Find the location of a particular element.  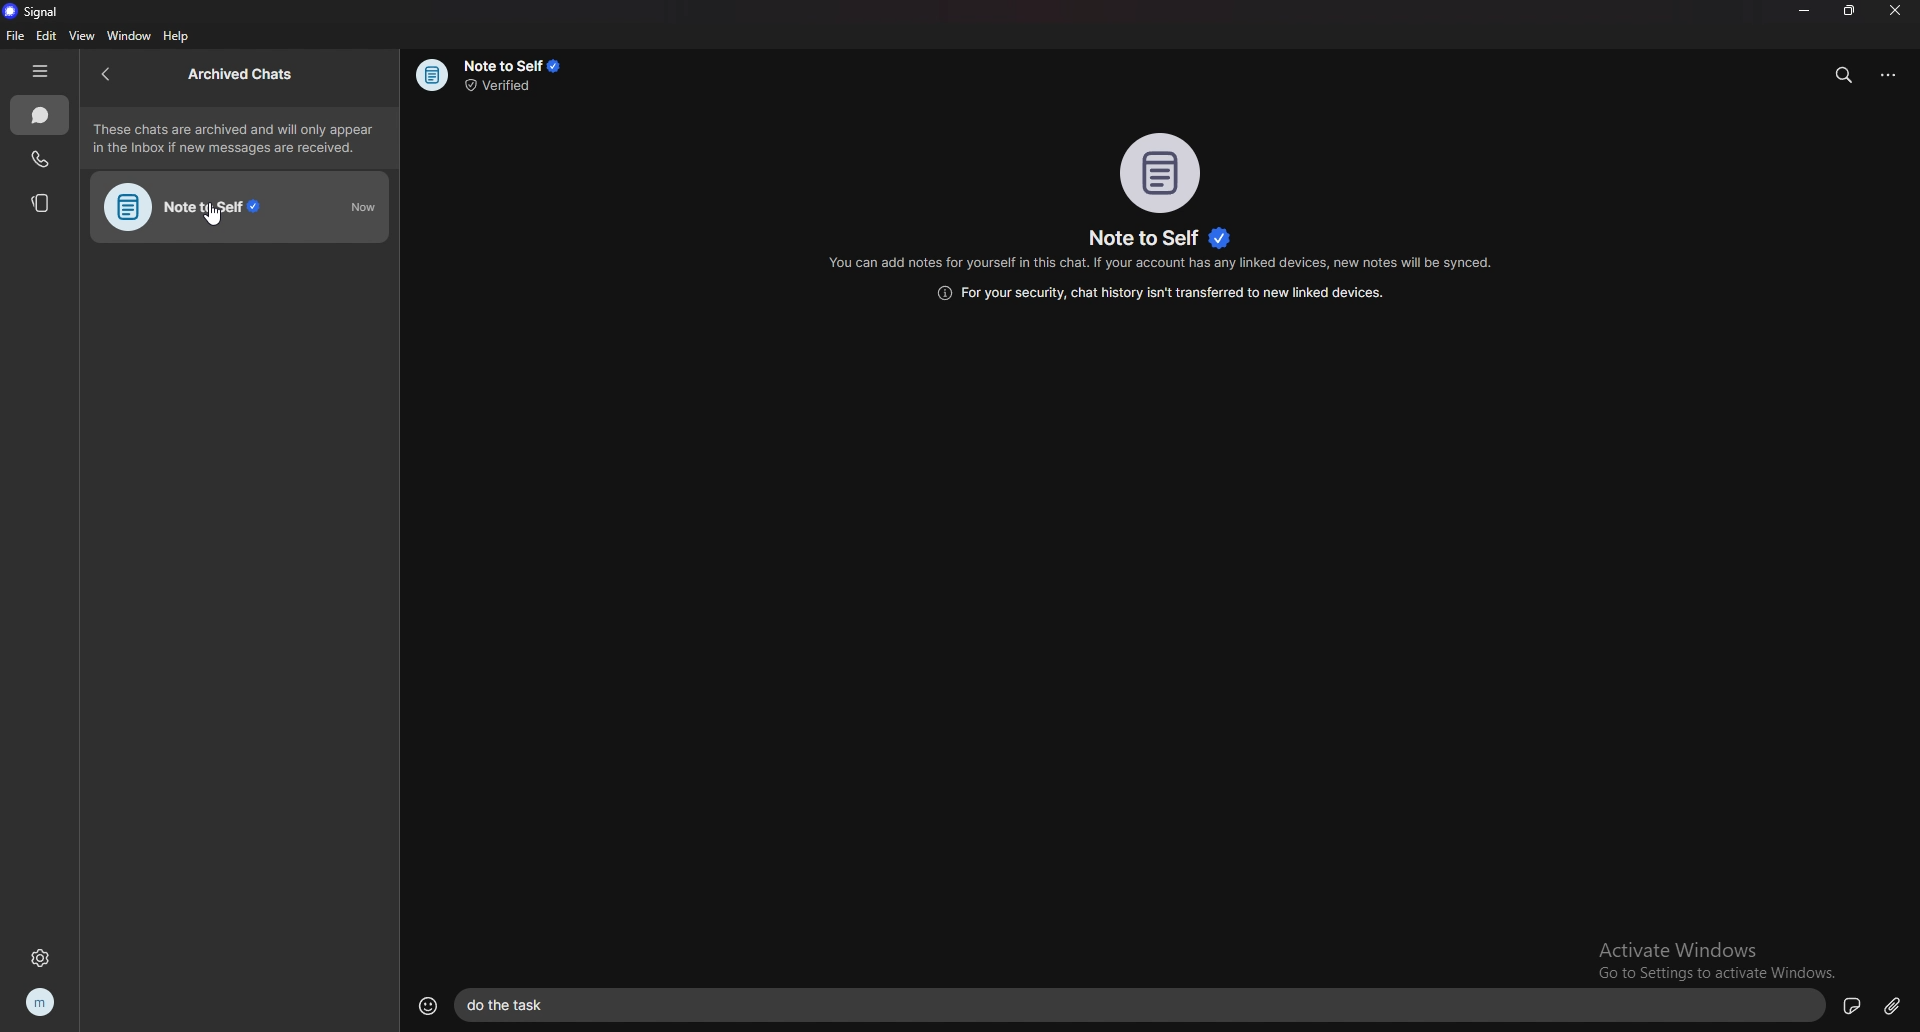

name is located at coordinates (1166, 237).